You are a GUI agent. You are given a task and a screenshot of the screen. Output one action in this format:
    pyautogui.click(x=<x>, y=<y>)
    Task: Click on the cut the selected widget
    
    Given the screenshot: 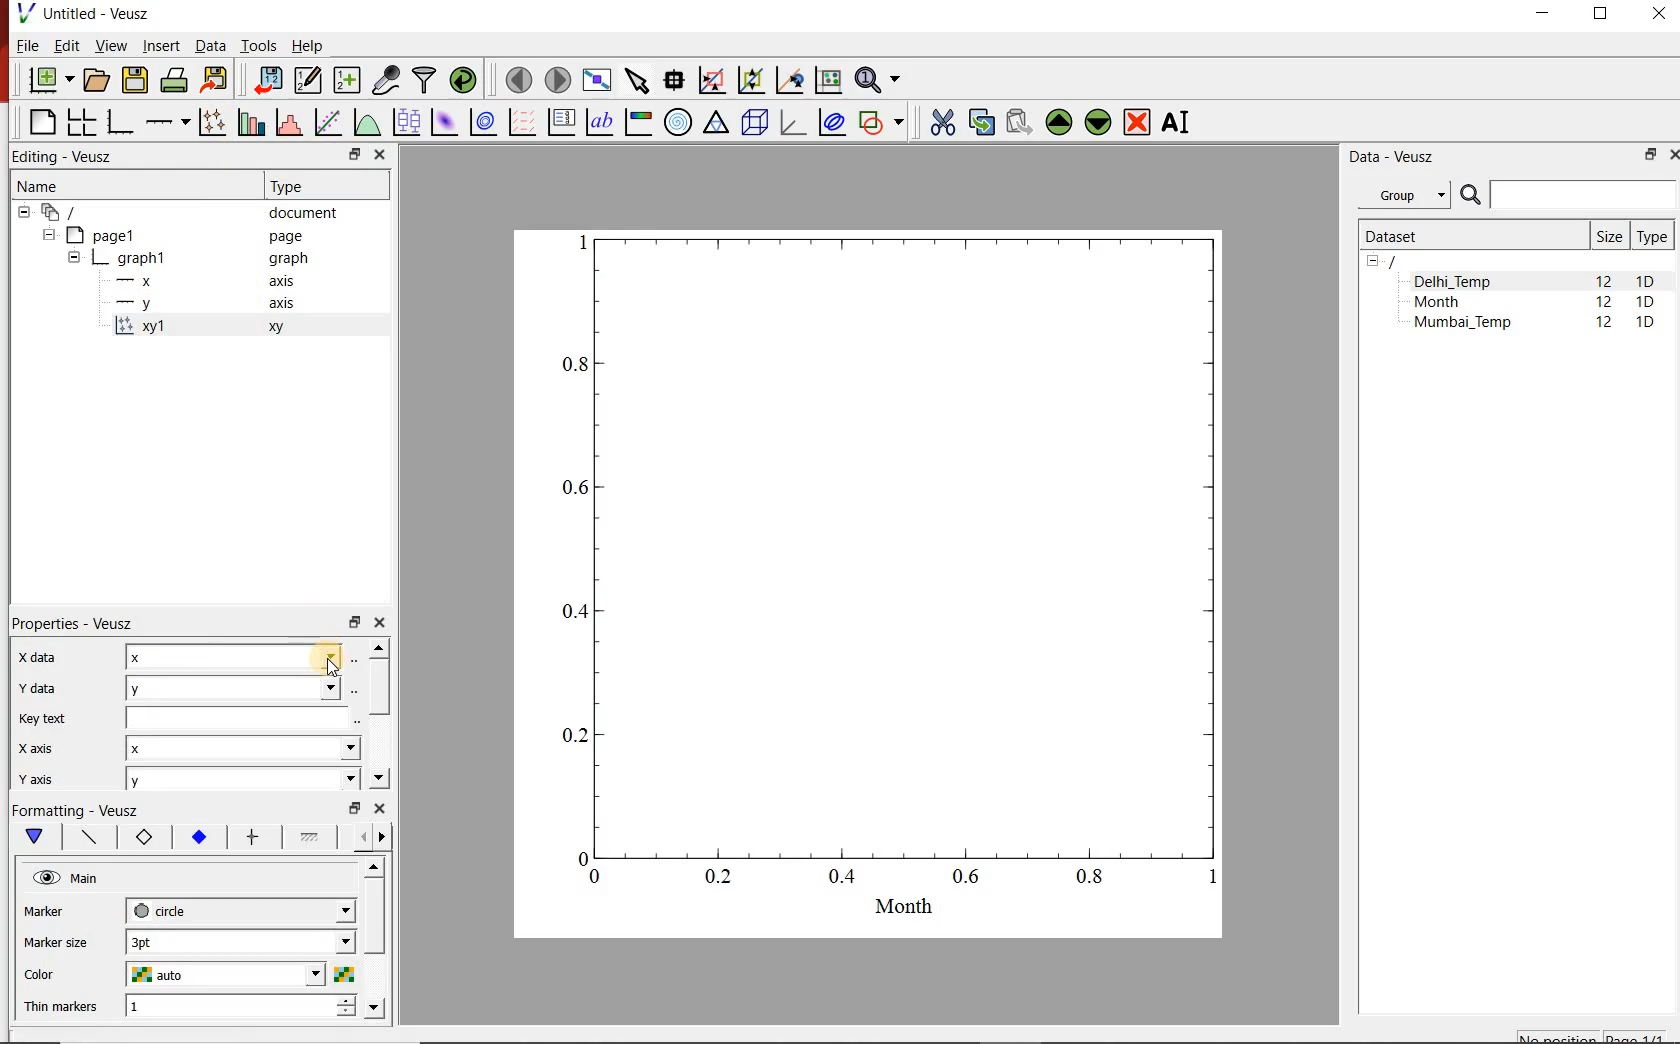 What is the action you would take?
    pyautogui.click(x=942, y=122)
    